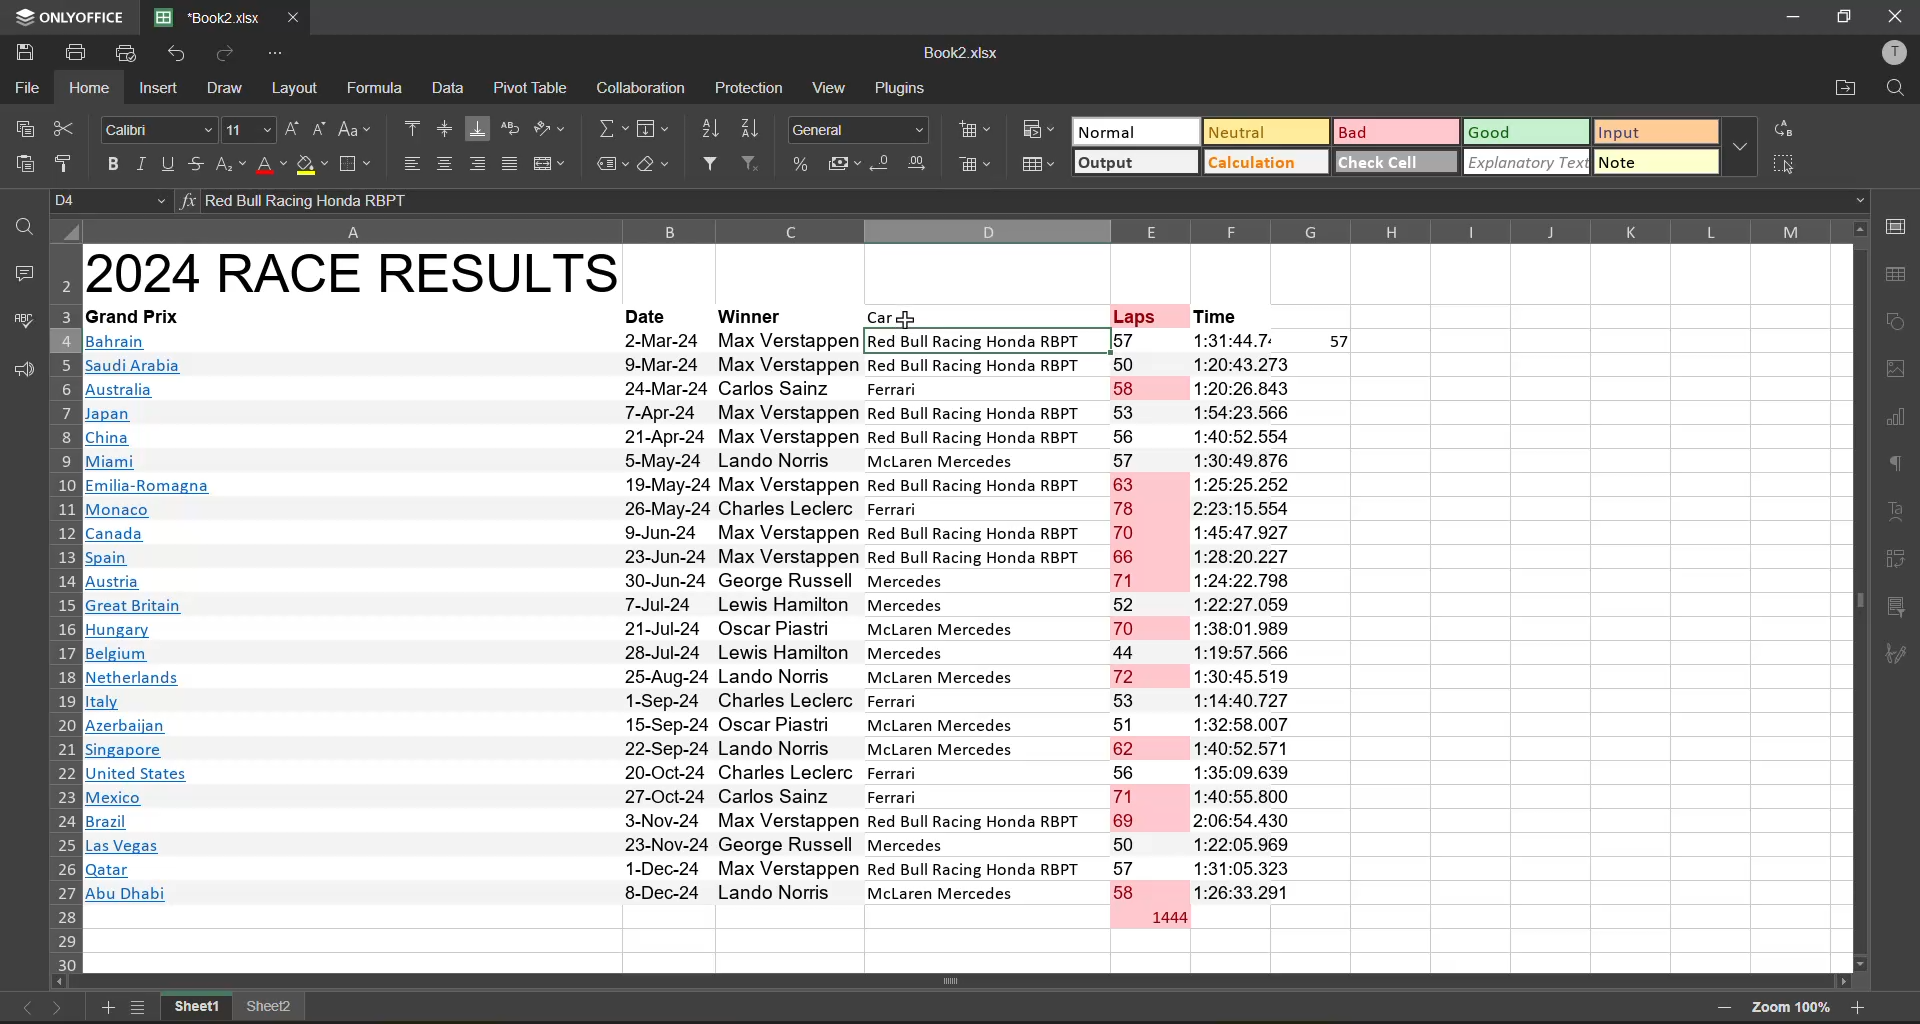 The height and width of the screenshot is (1024, 1920). I want to click on images, so click(1897, 369).